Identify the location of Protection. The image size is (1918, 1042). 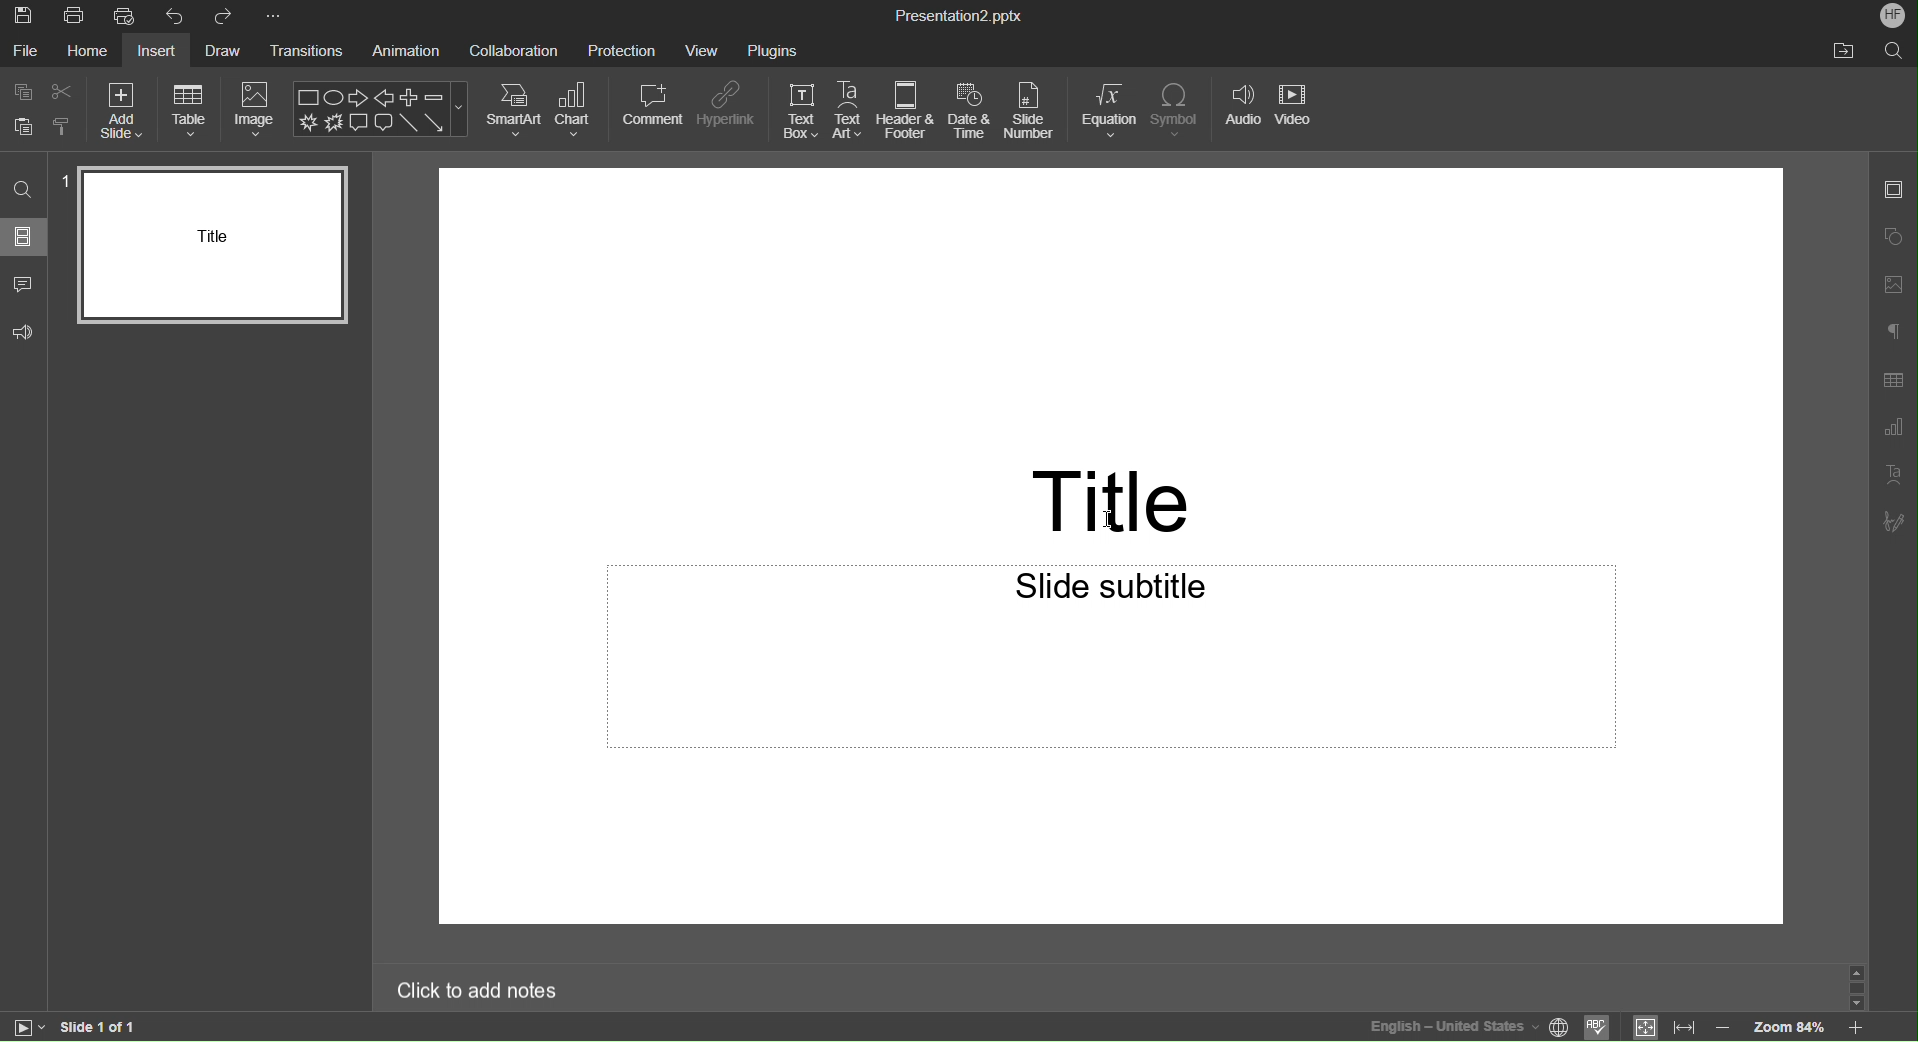
(623, 49).